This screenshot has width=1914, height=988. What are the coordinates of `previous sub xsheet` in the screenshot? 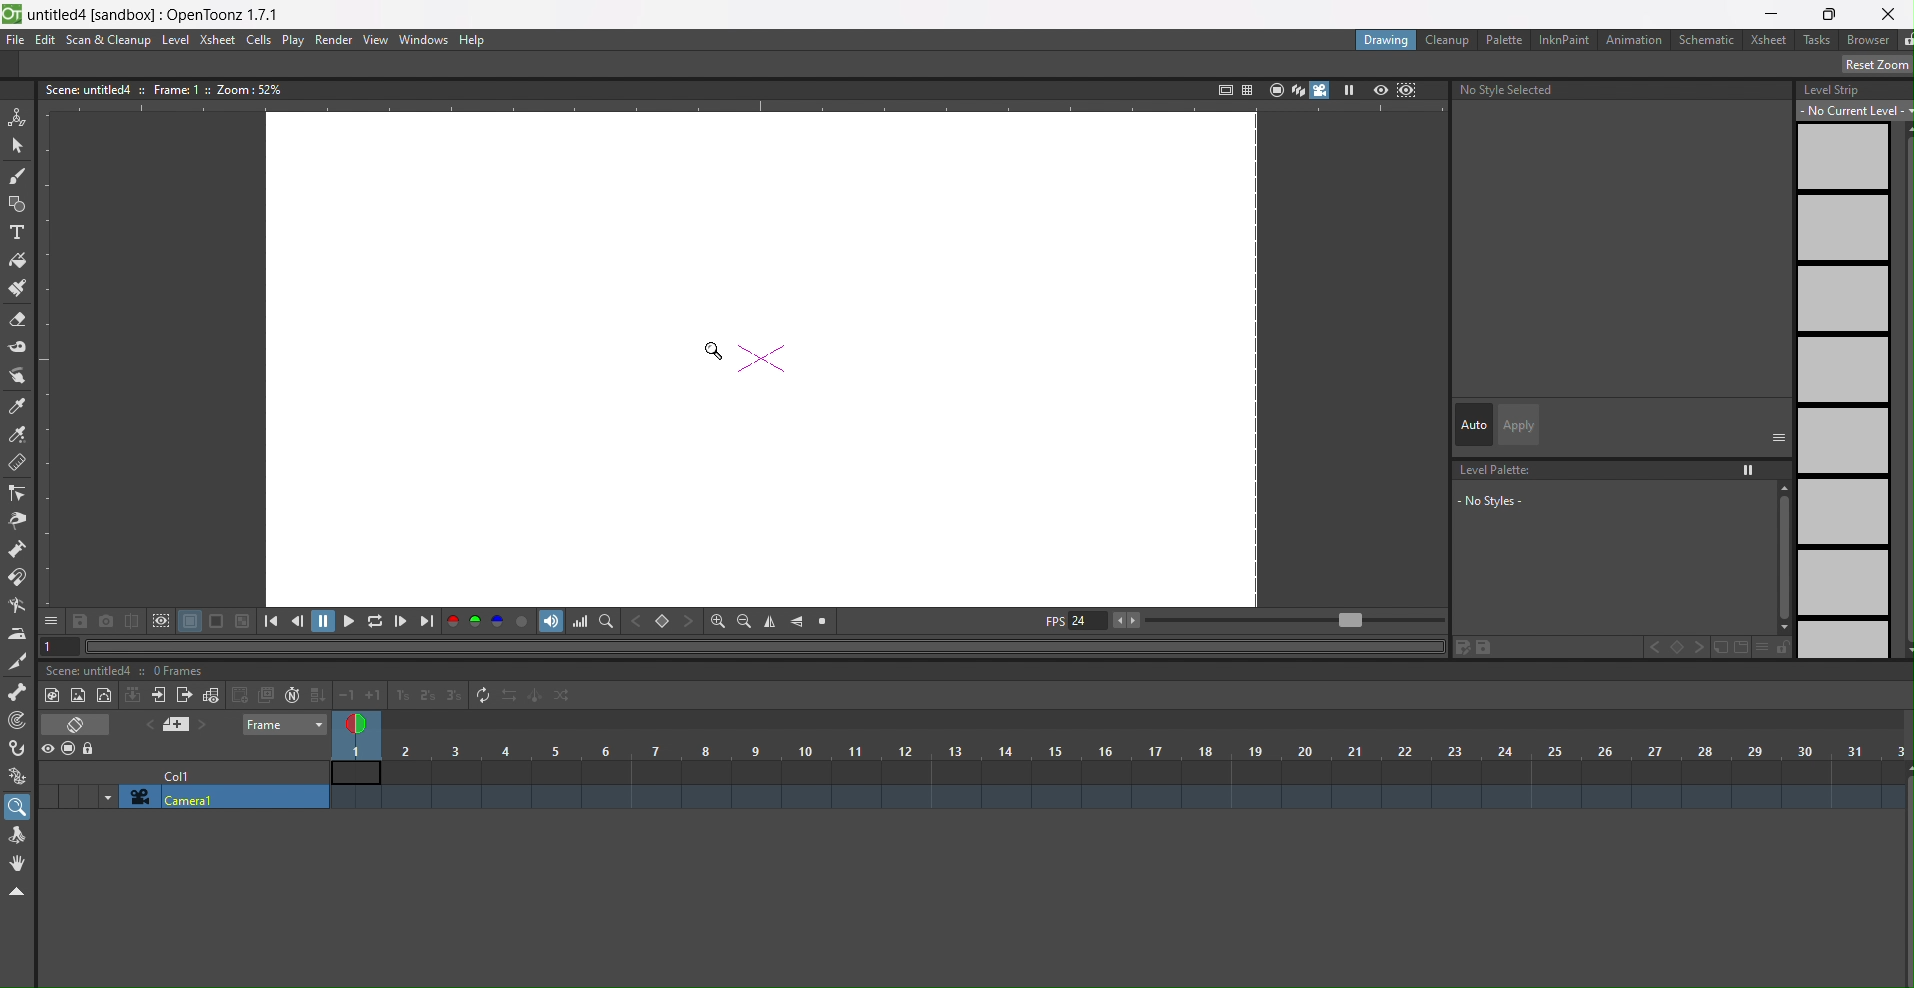 It's located at (160, 696).